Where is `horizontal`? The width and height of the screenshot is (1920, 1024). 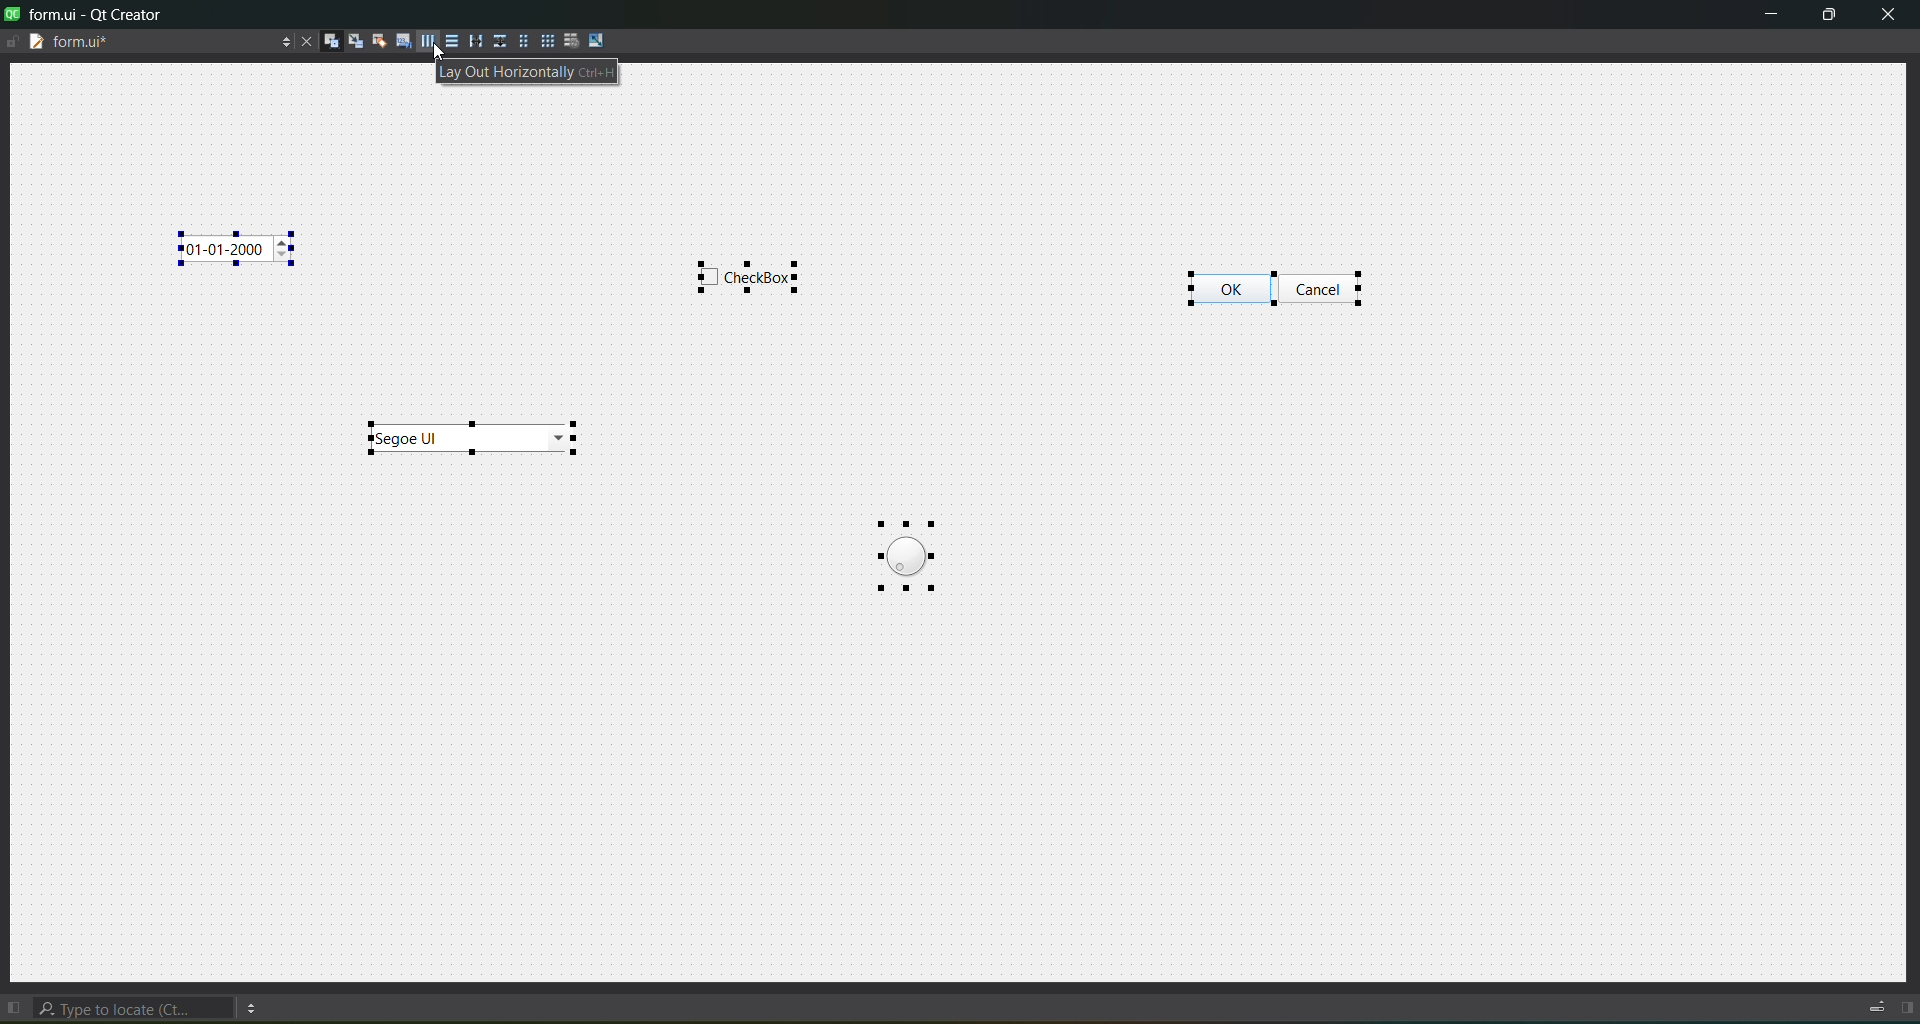 horizontal is located at coordinates (422, 44).